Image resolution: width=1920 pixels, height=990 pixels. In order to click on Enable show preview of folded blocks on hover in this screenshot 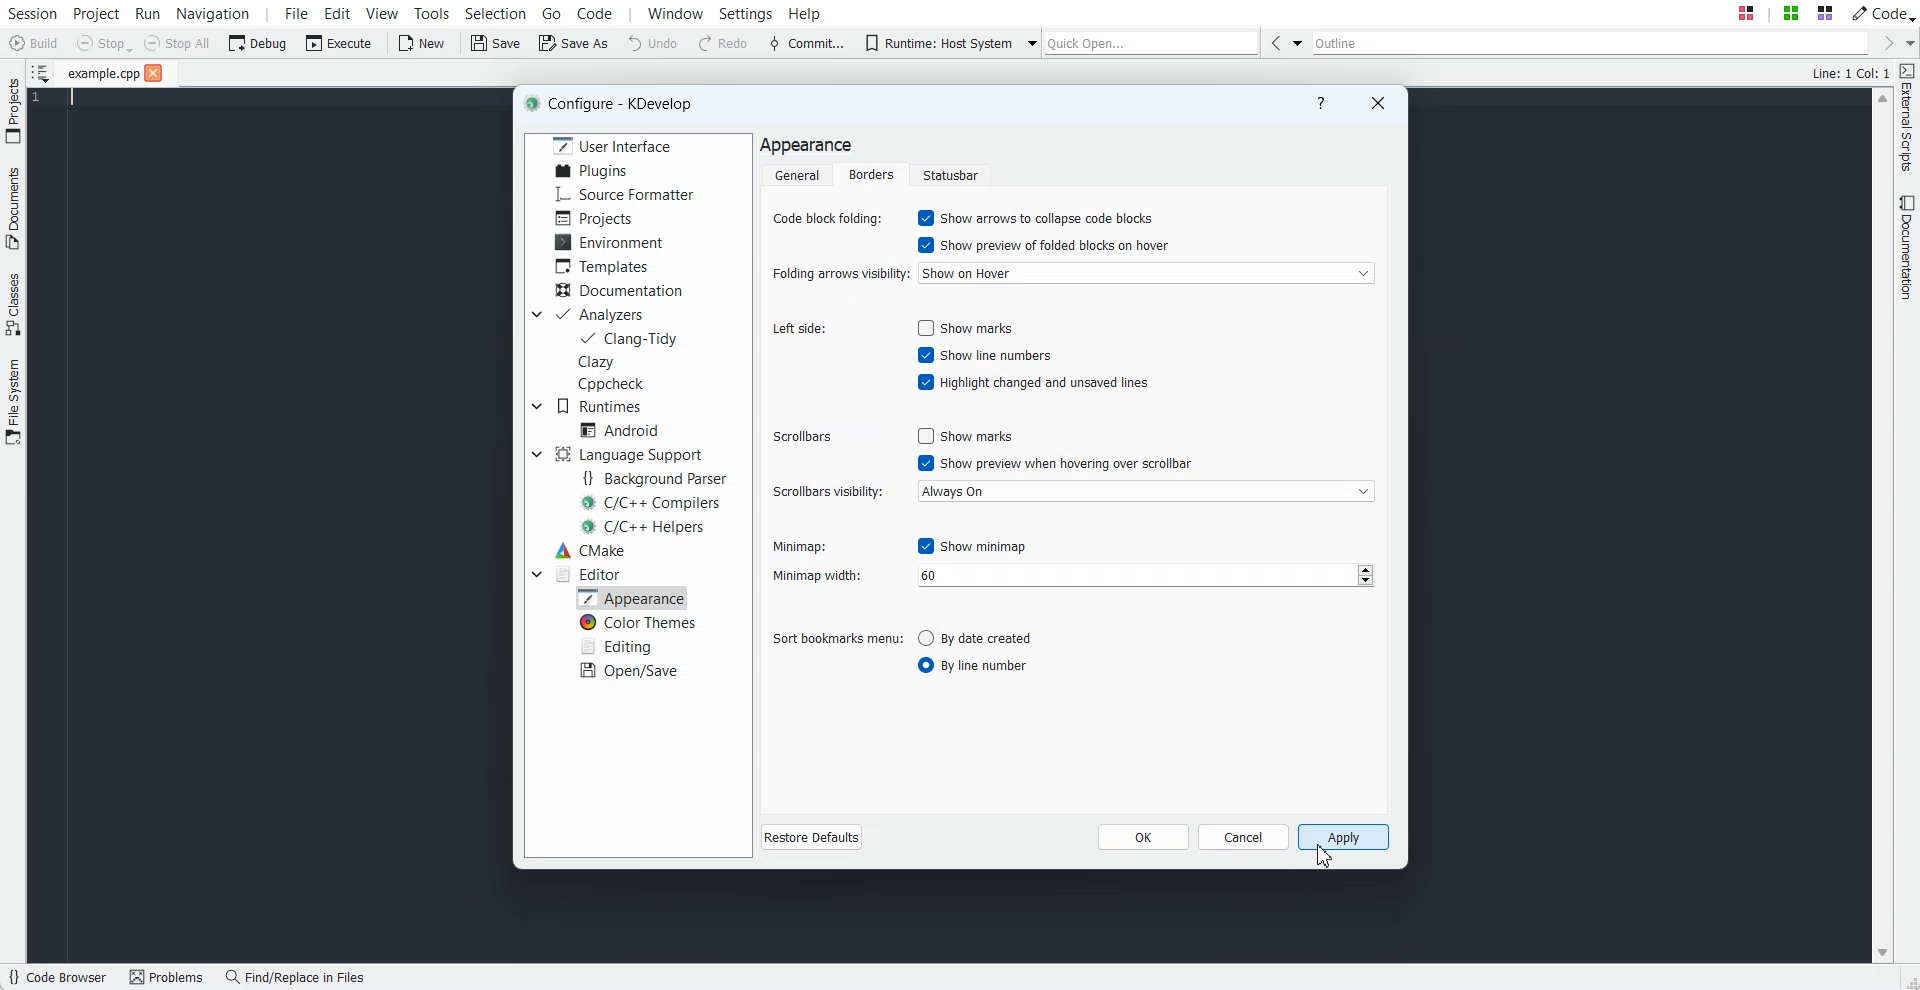, I will do `click(1045, 245)`.